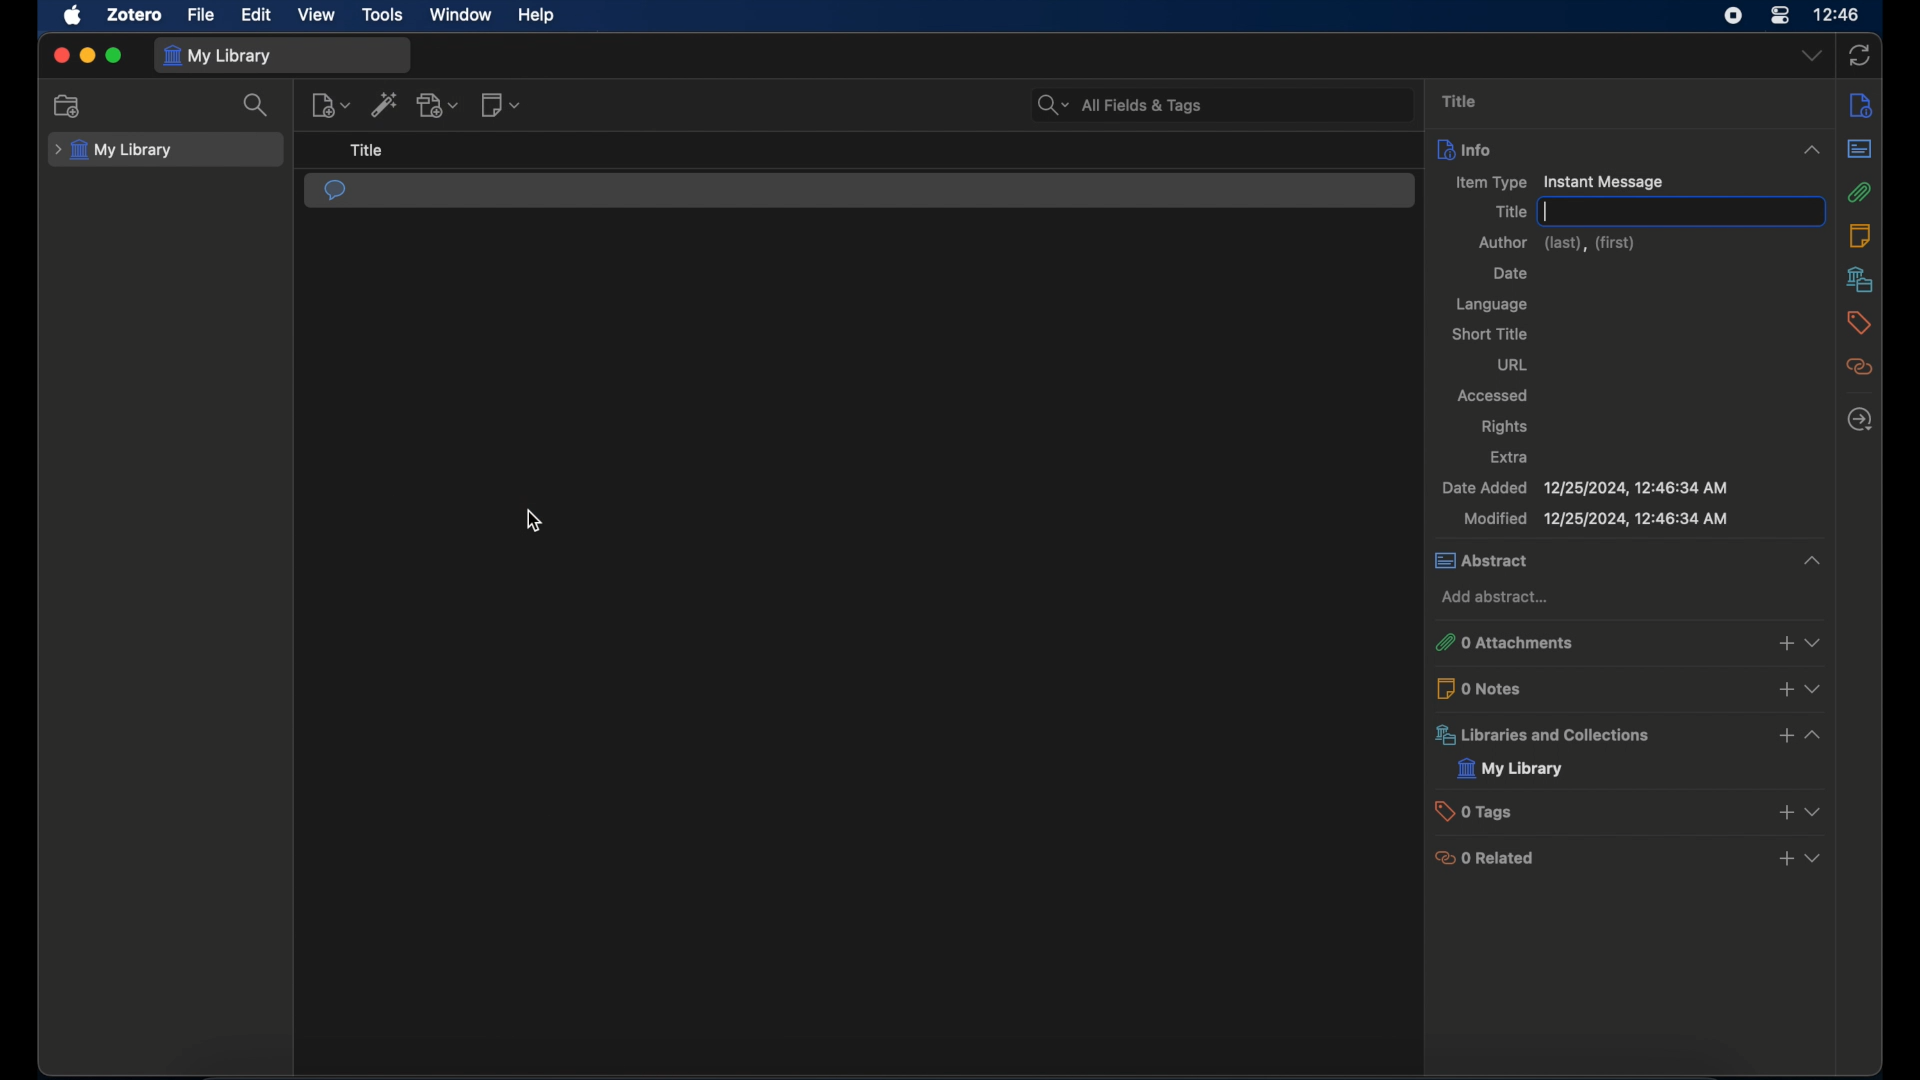  Describe the element at coordinates (113, 150) in the screenshot. I see `my library` at that location.